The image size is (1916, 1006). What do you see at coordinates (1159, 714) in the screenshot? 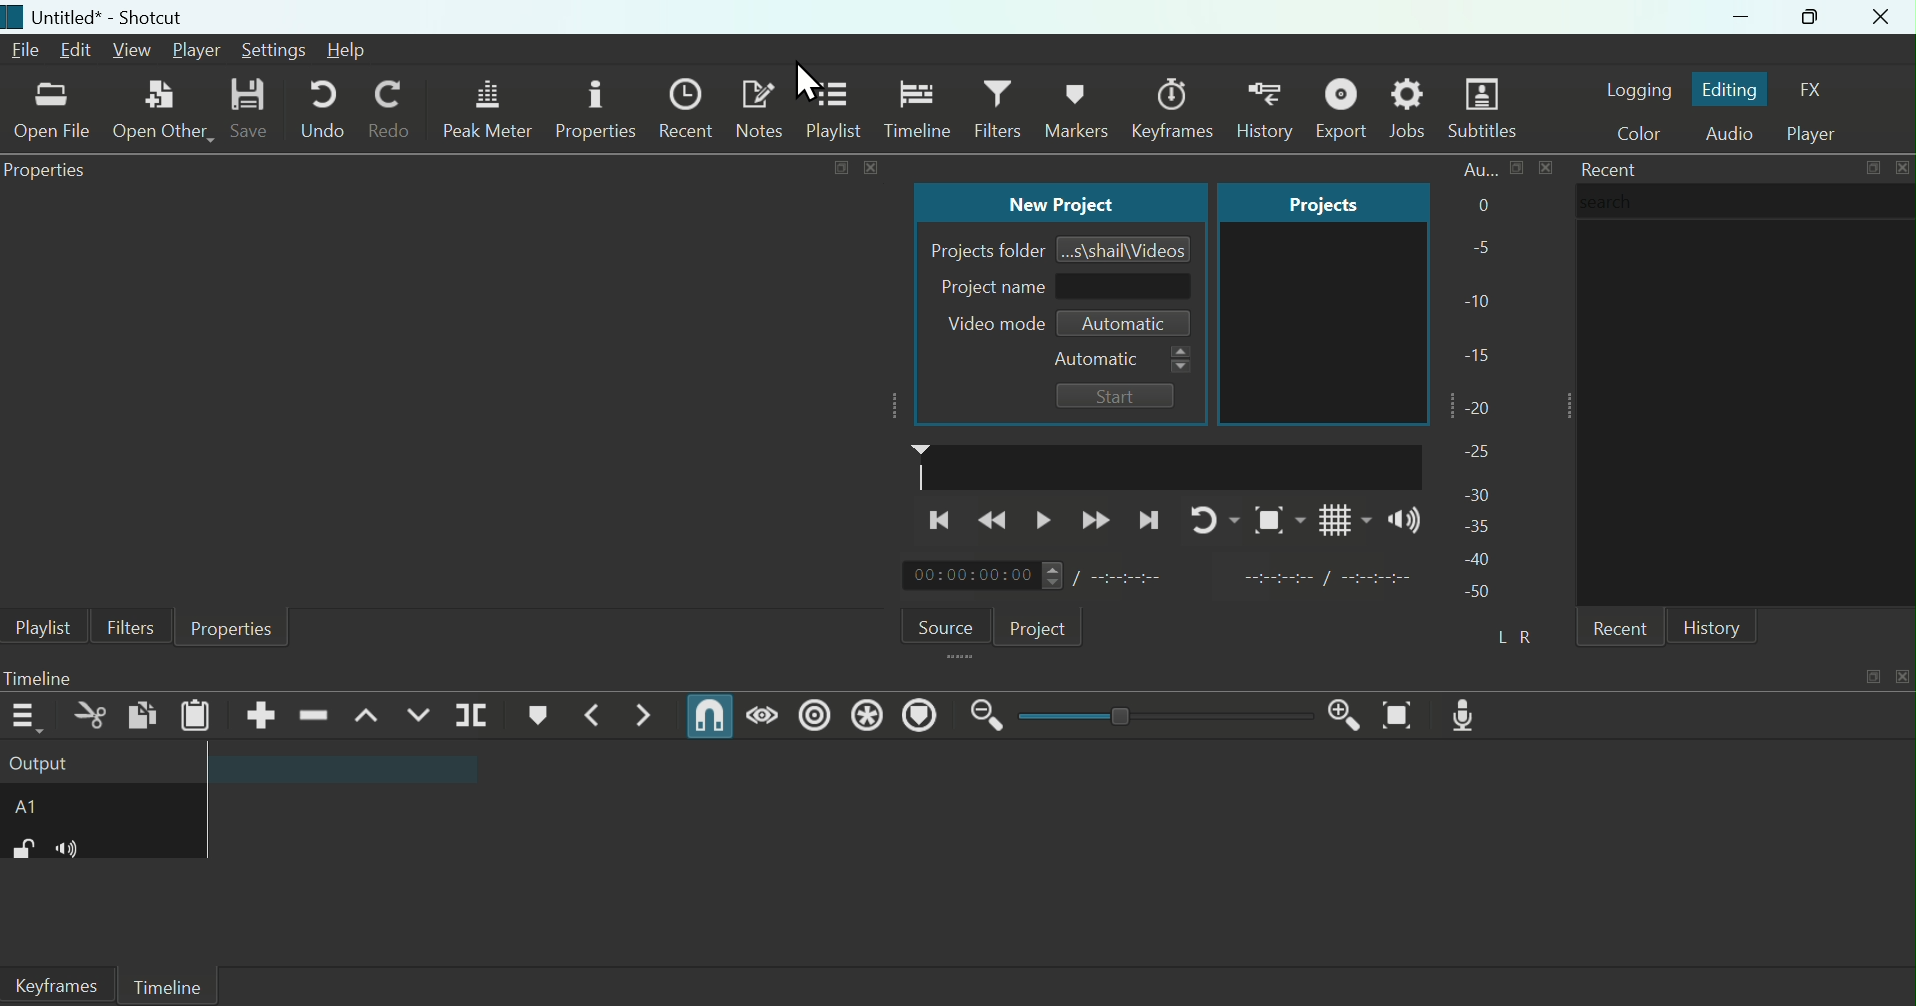
I see `Zoom scroller` at bounding box center [1159, 714].